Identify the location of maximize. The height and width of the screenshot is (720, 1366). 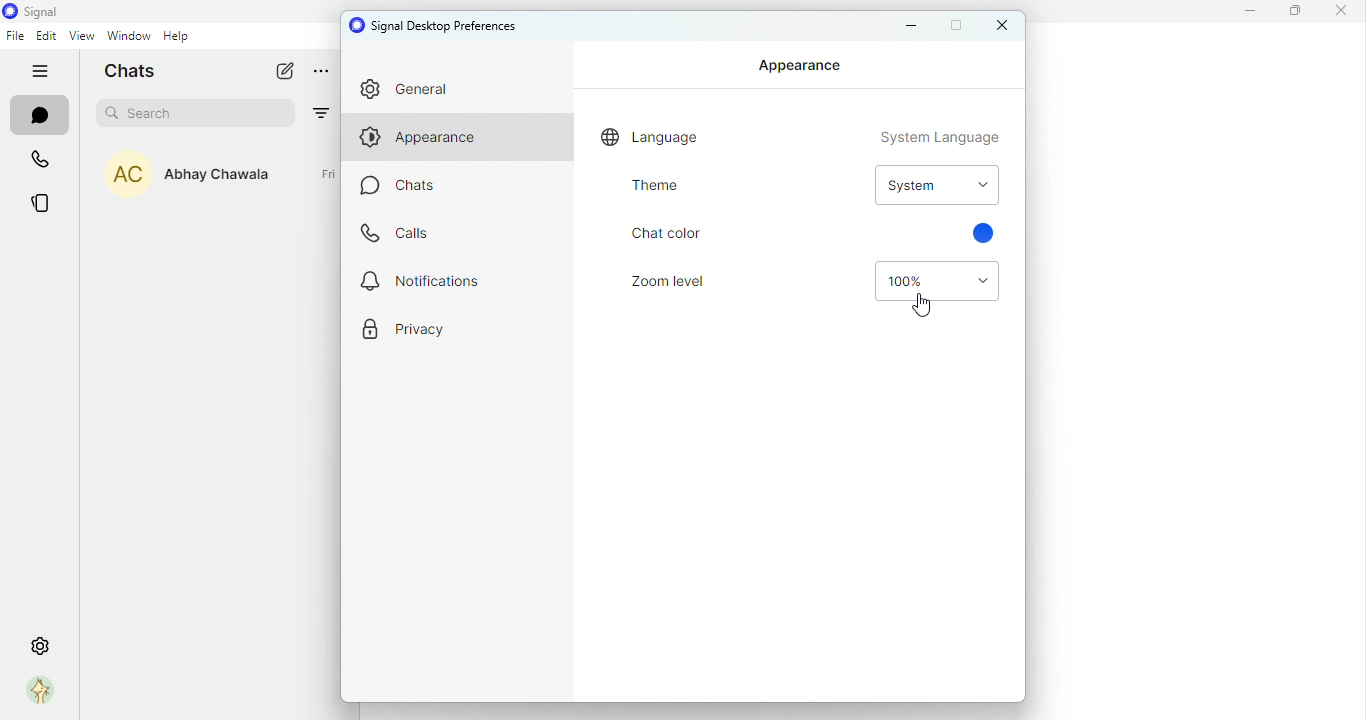
(1295, 15).